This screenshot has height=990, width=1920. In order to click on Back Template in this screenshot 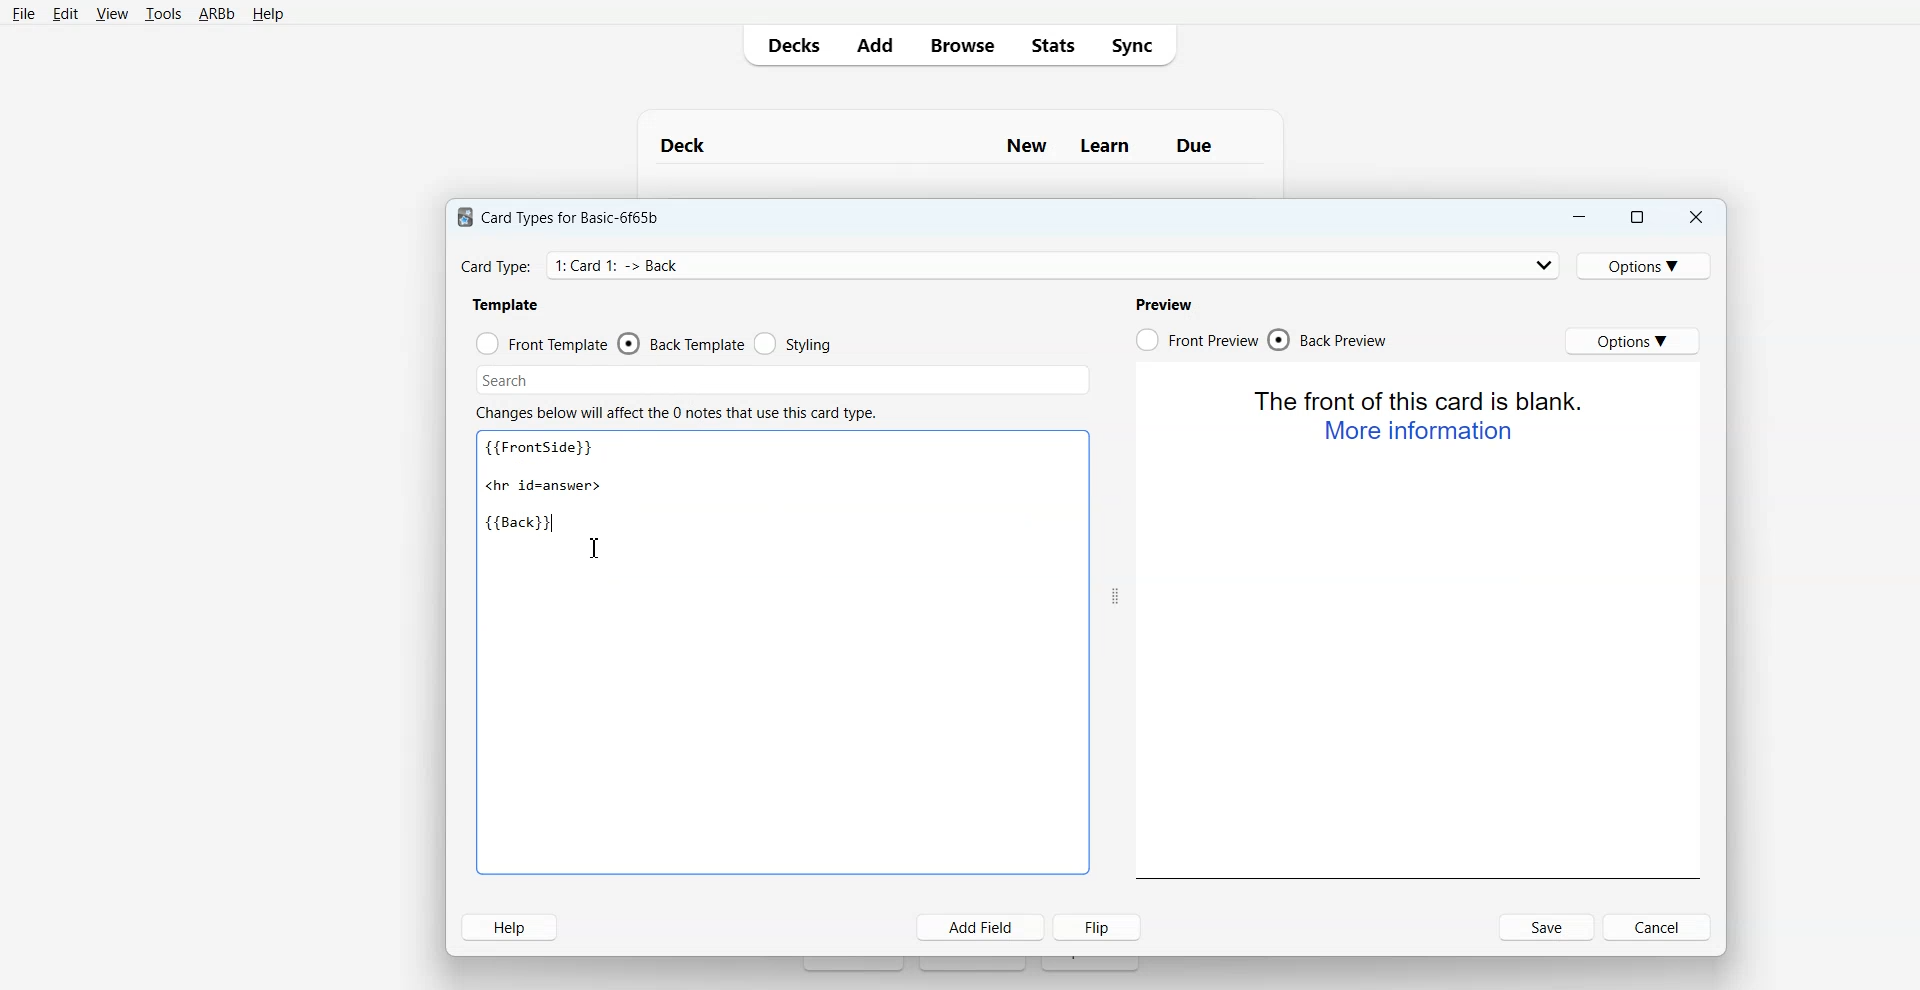, I will do `click(680, 343)`.